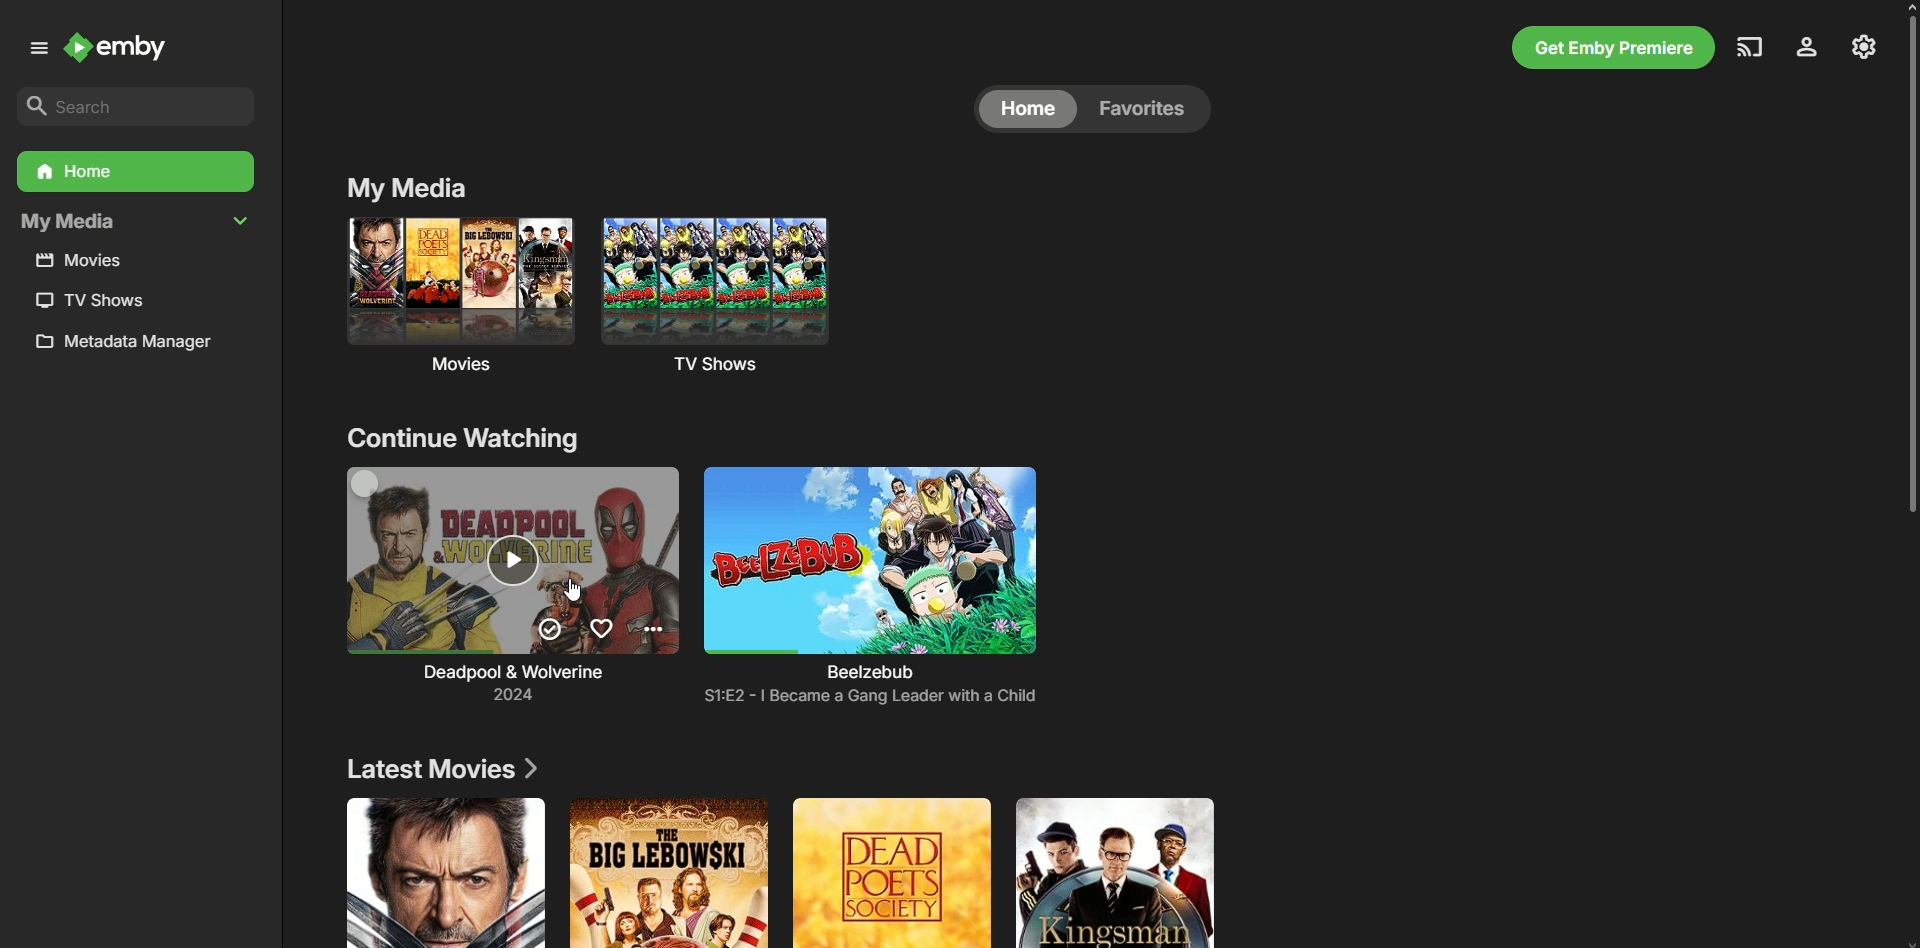 The height and width of the screenshot is (948, 1920). Describe the element at coordinates (1027, 109) in the screenshot. I see `Home` at that location.